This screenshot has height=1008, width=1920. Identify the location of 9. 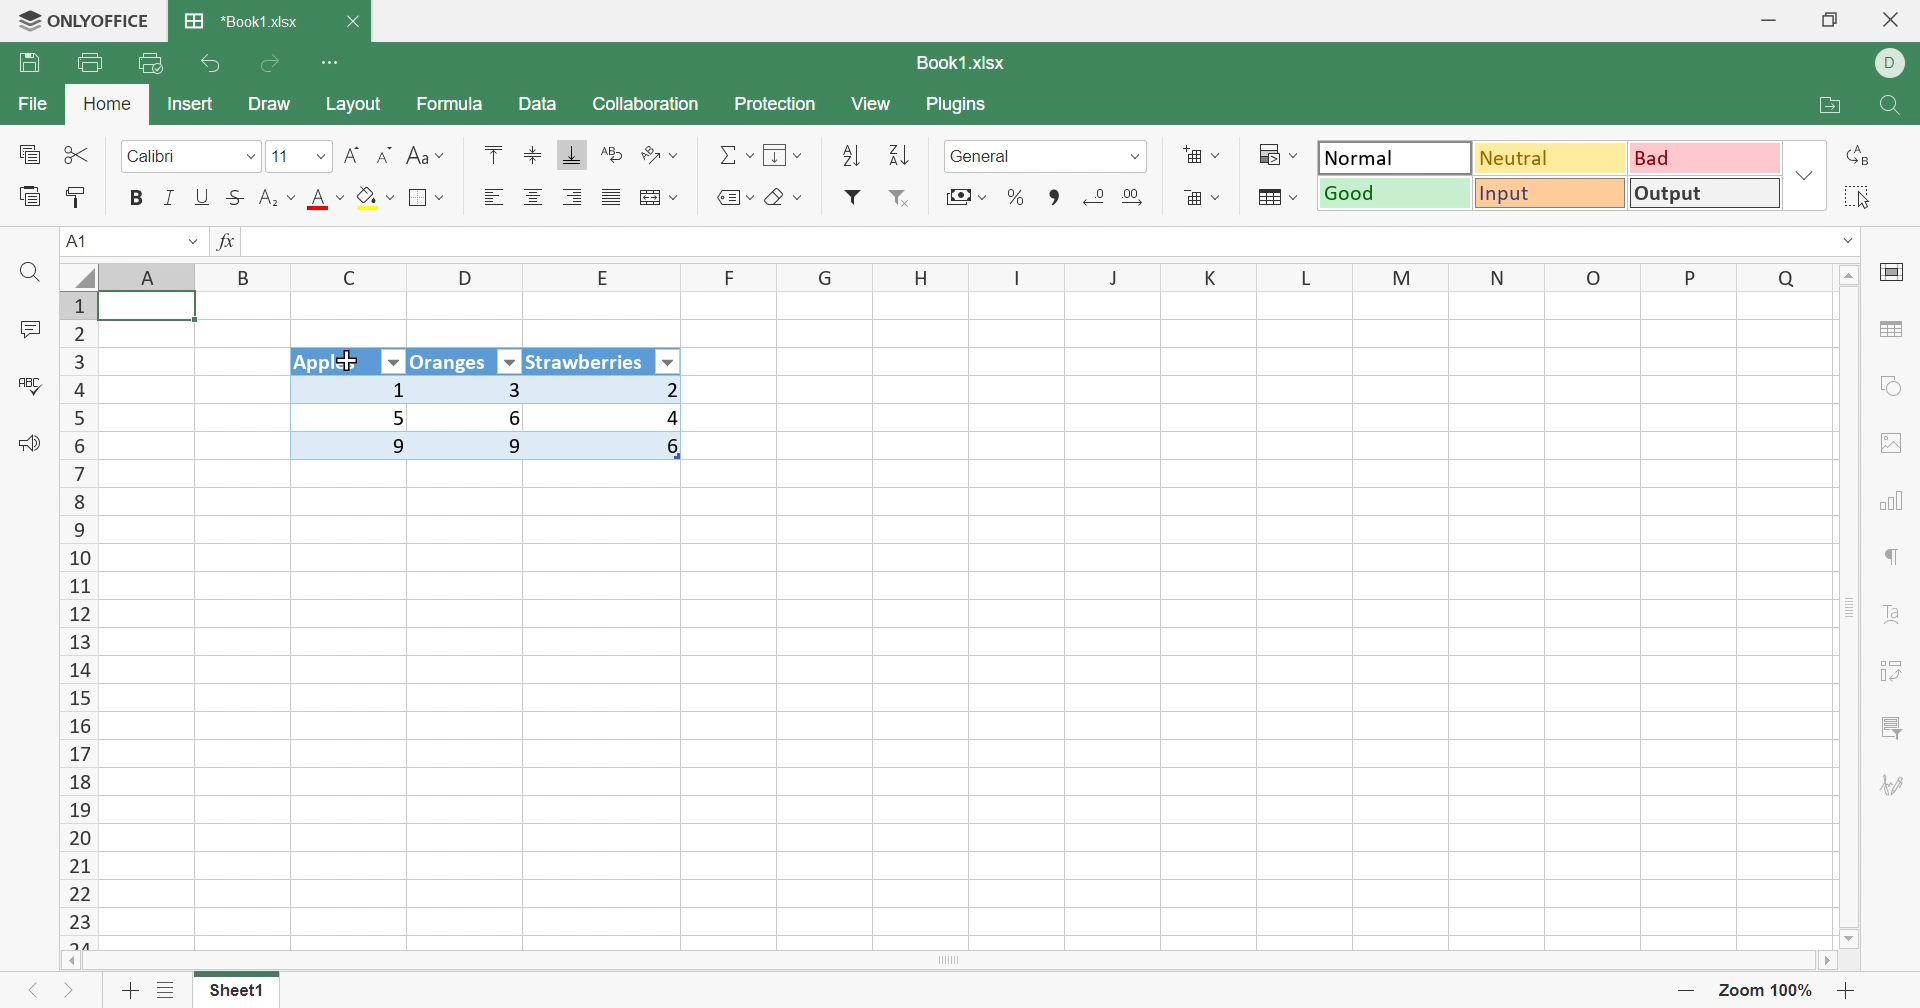
(354, 449).